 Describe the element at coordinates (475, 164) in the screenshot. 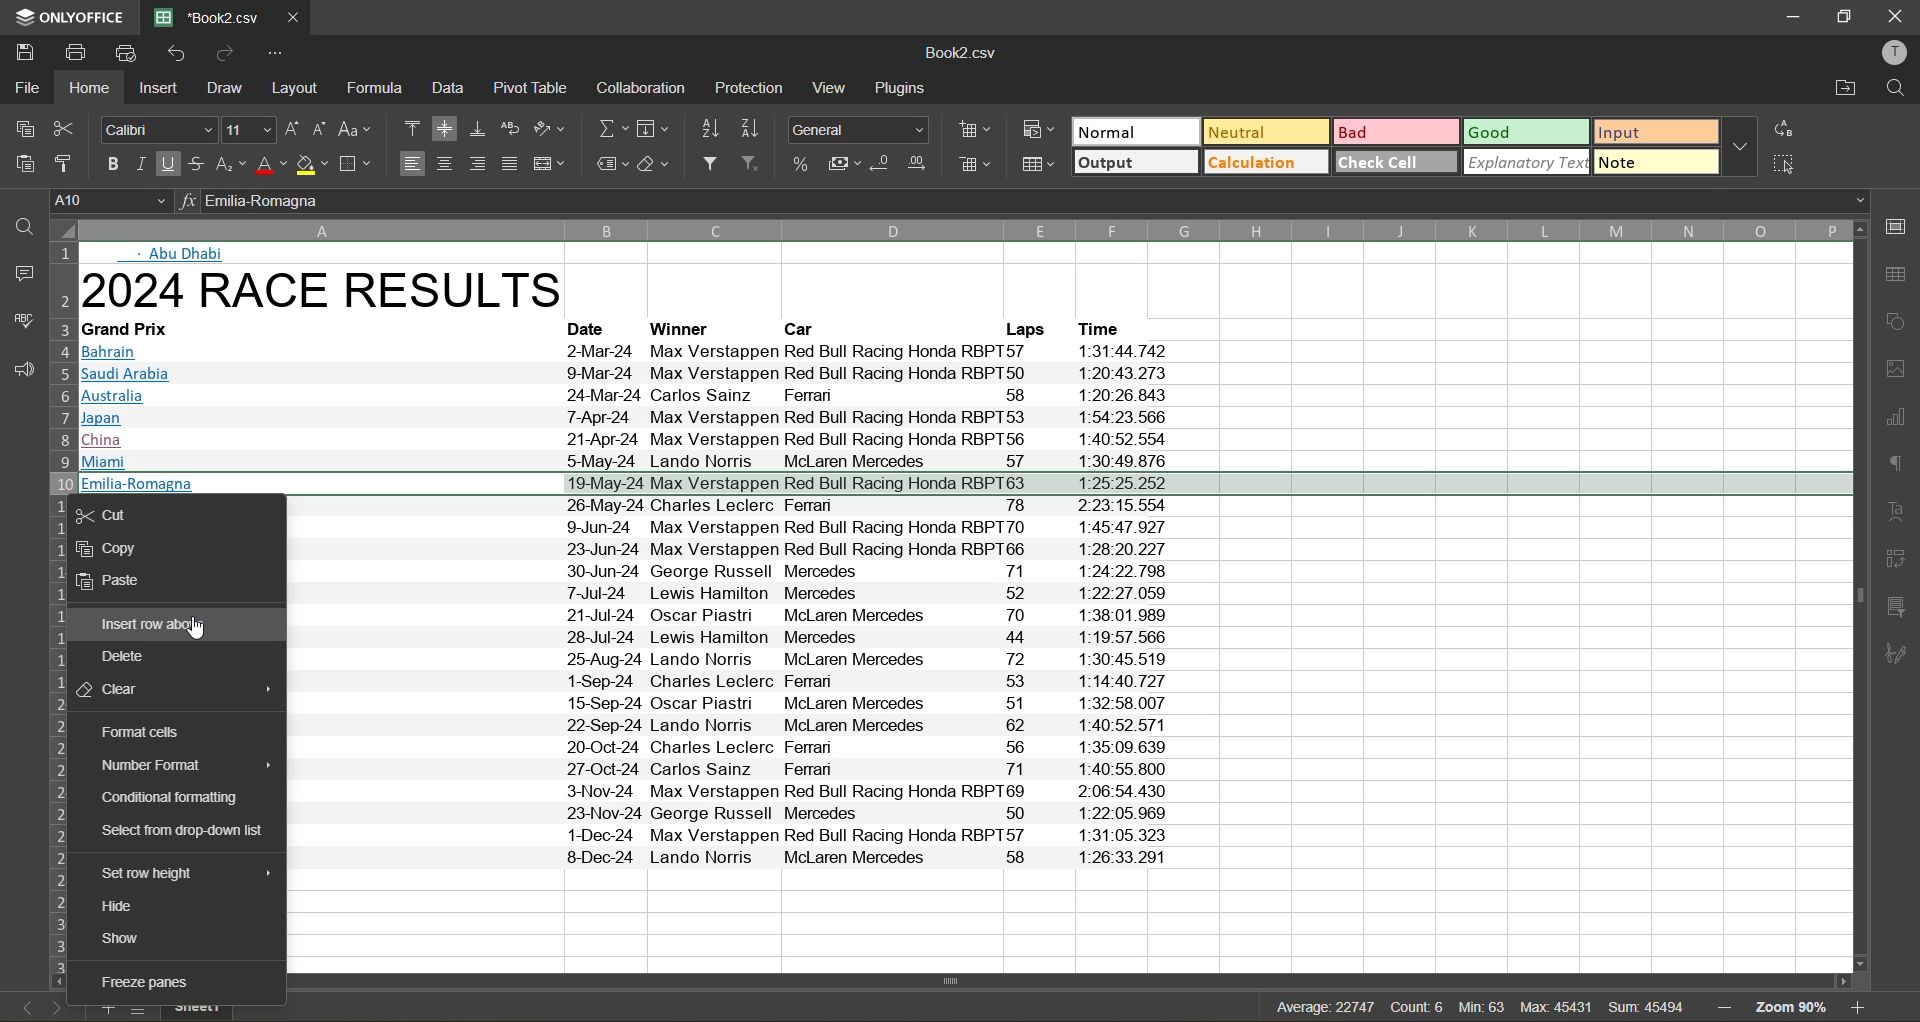

I see `align right` at that location.